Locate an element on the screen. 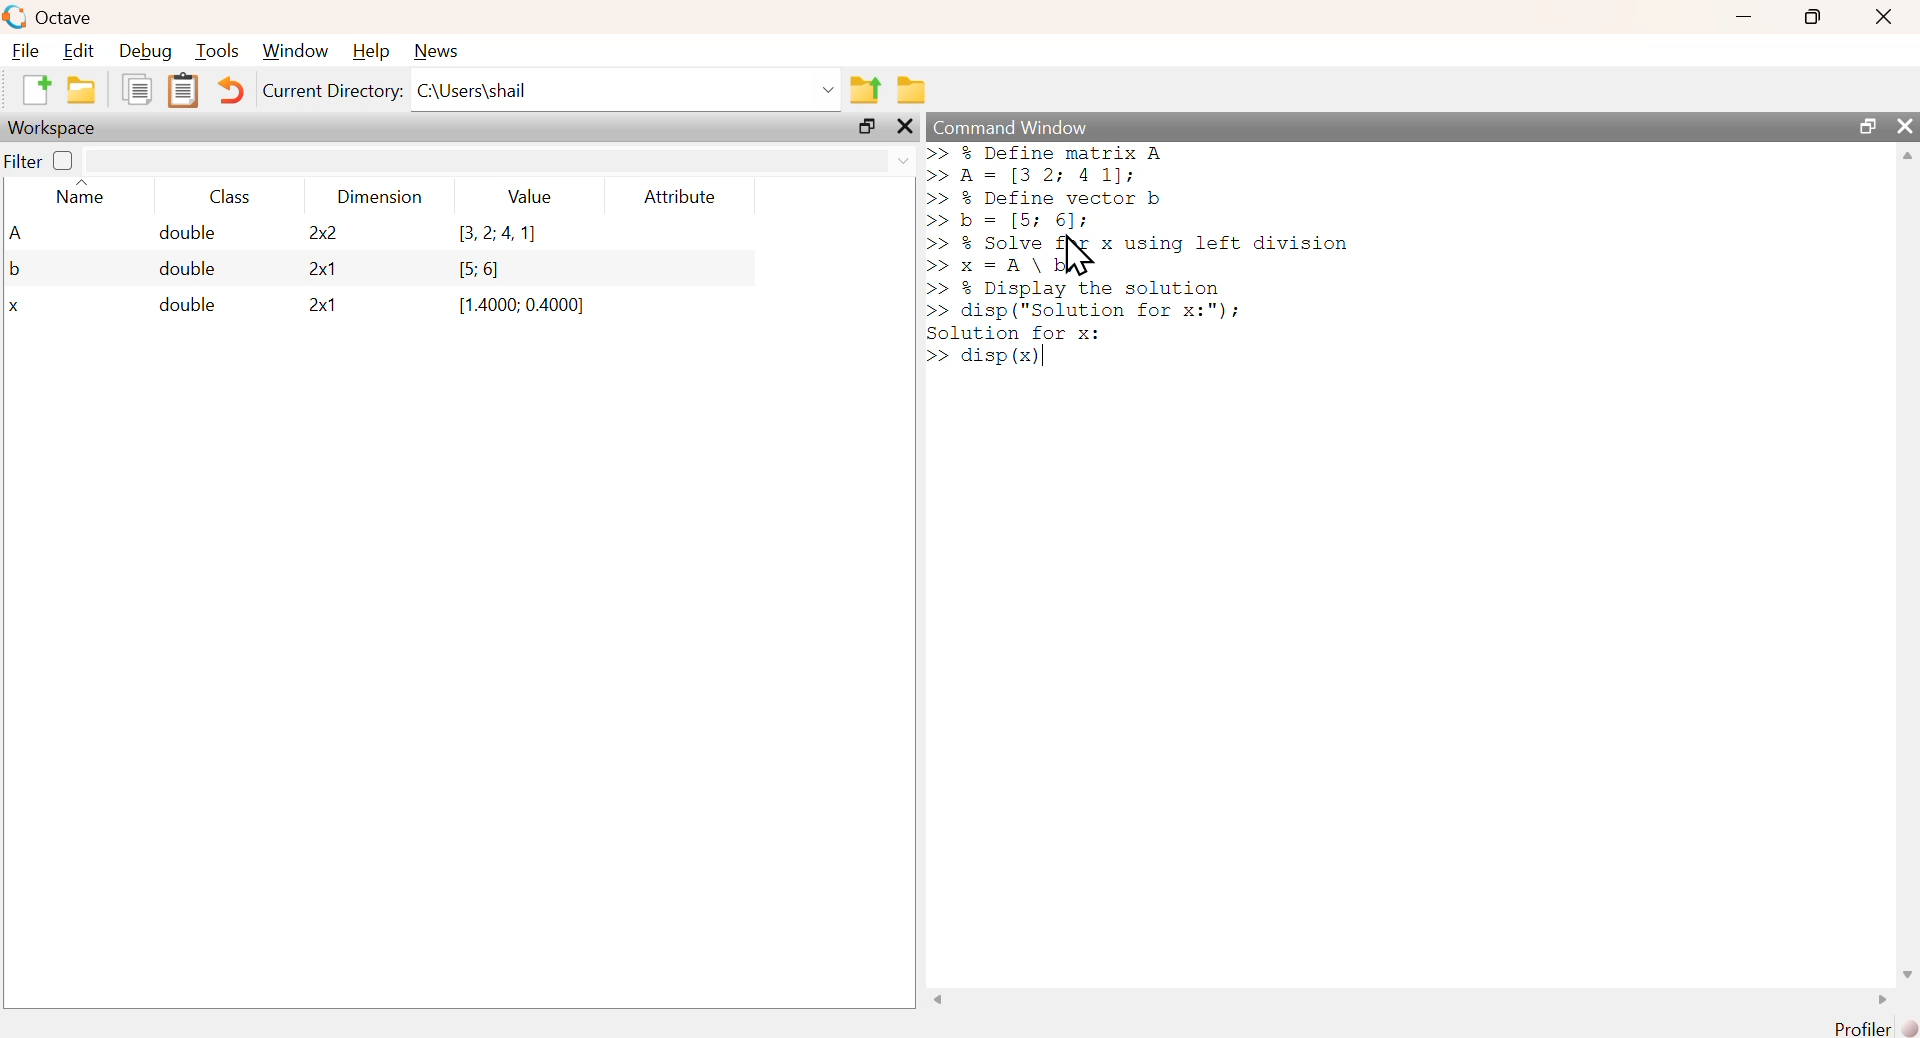 This screenshot has height=1038, width=1920. edit is located at coordinates (80, 52).